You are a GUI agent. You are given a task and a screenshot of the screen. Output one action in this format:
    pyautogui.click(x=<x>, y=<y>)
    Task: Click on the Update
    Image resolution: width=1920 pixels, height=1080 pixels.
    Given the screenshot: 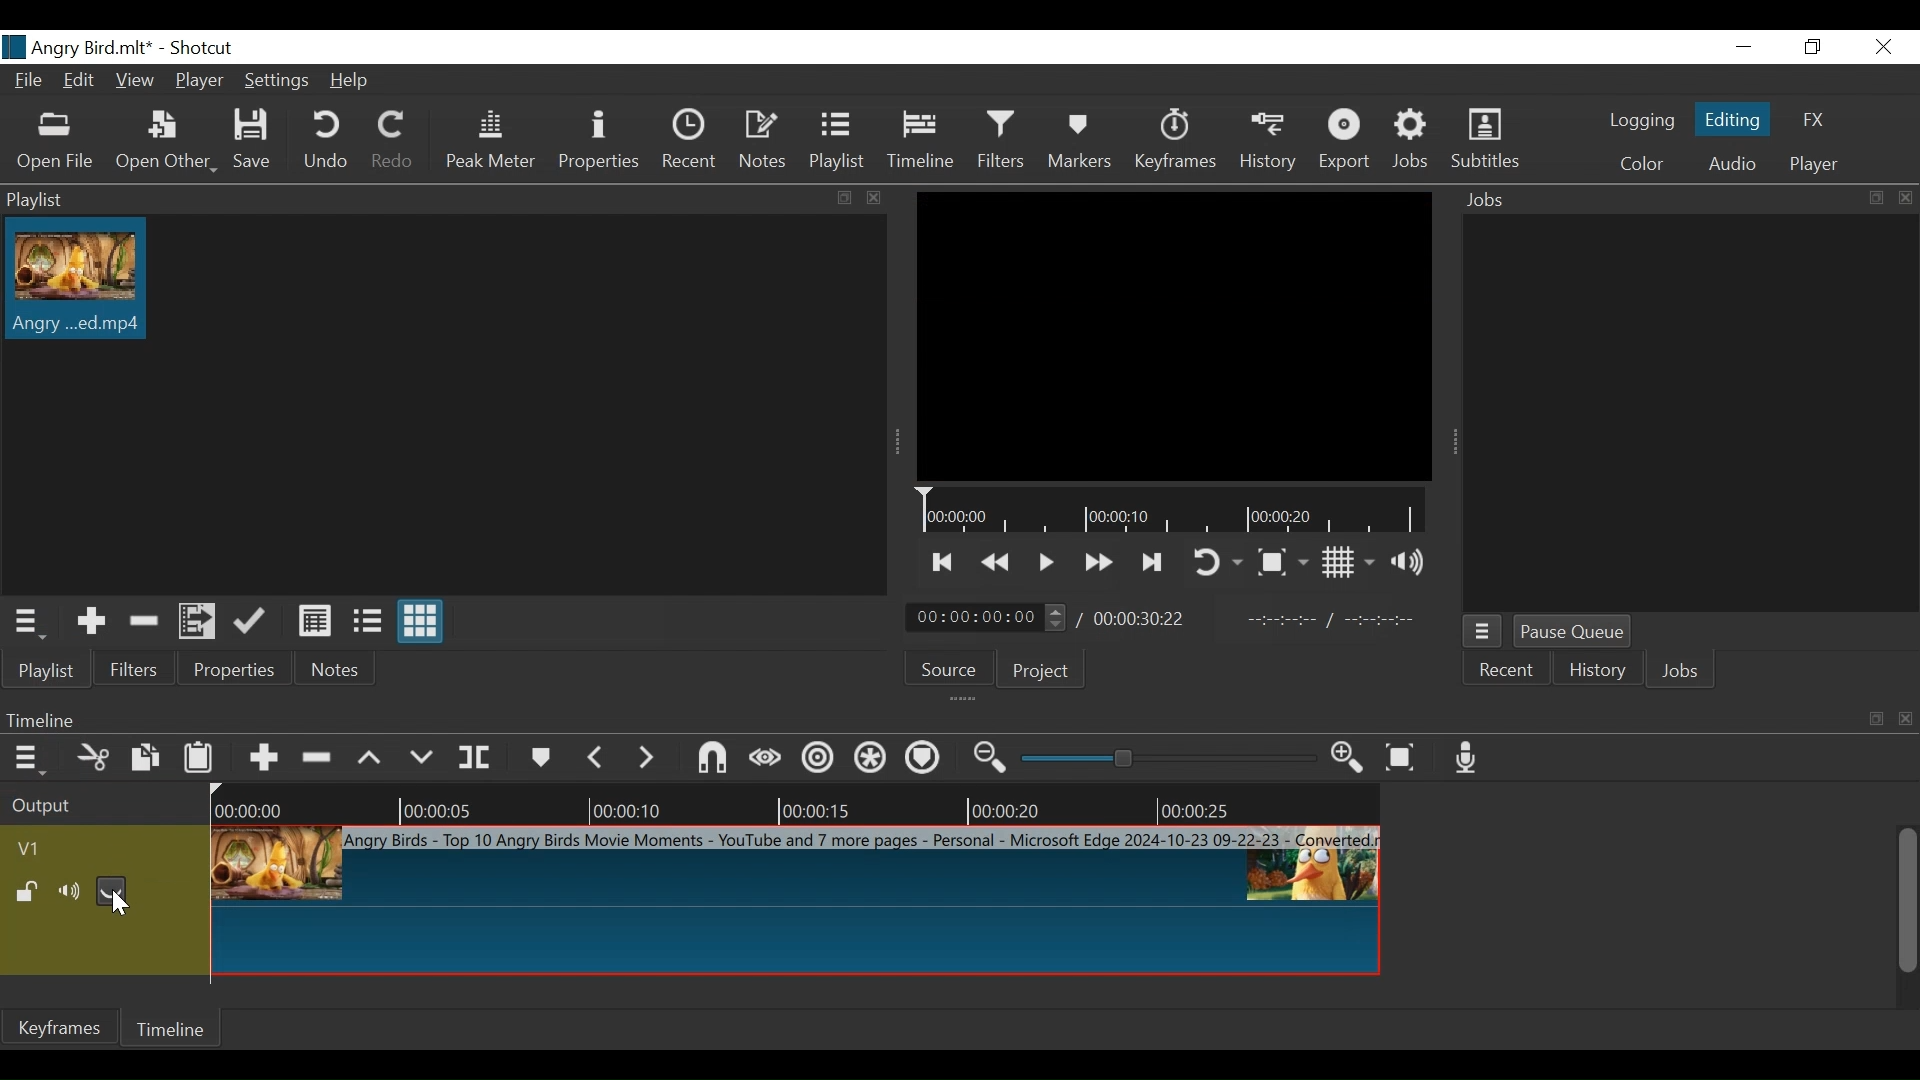 What is the action you would take?
    pyautogui.click(x=251, y=621)
    